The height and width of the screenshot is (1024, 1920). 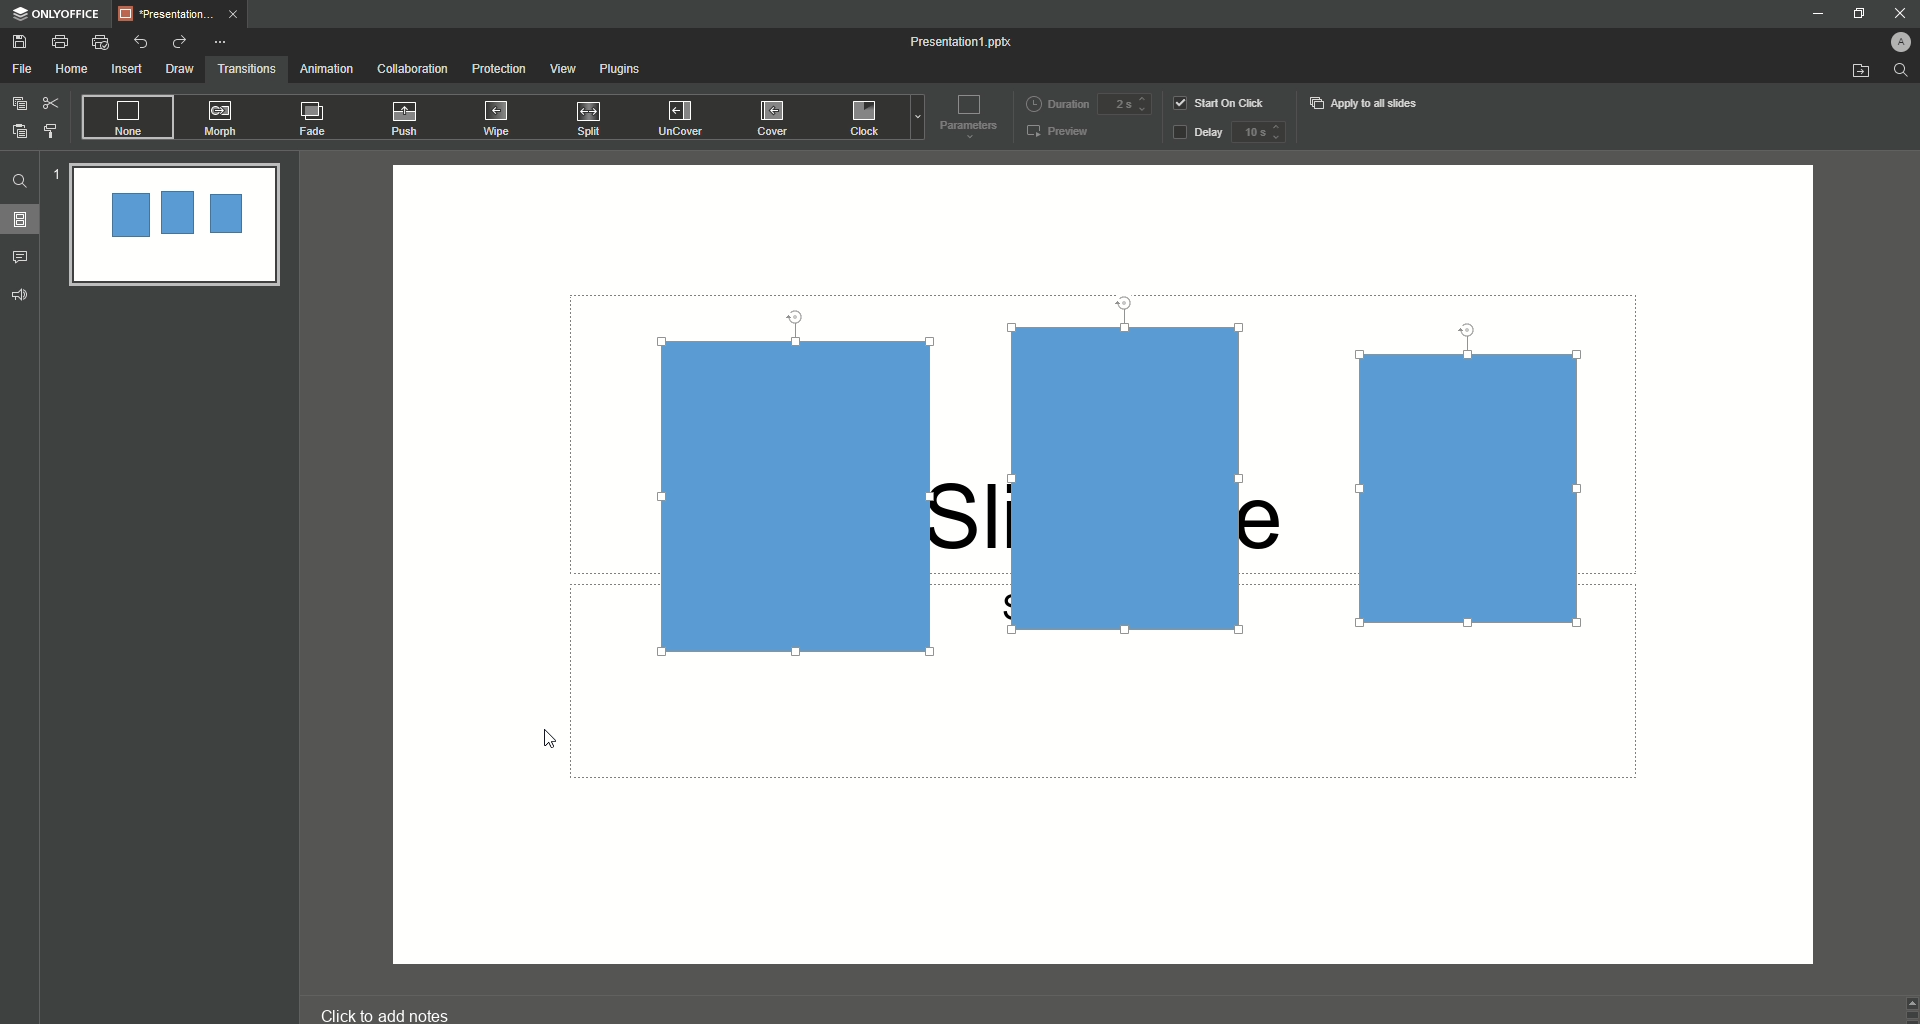 I want to click on Wipe, so click(x=497, y=117).